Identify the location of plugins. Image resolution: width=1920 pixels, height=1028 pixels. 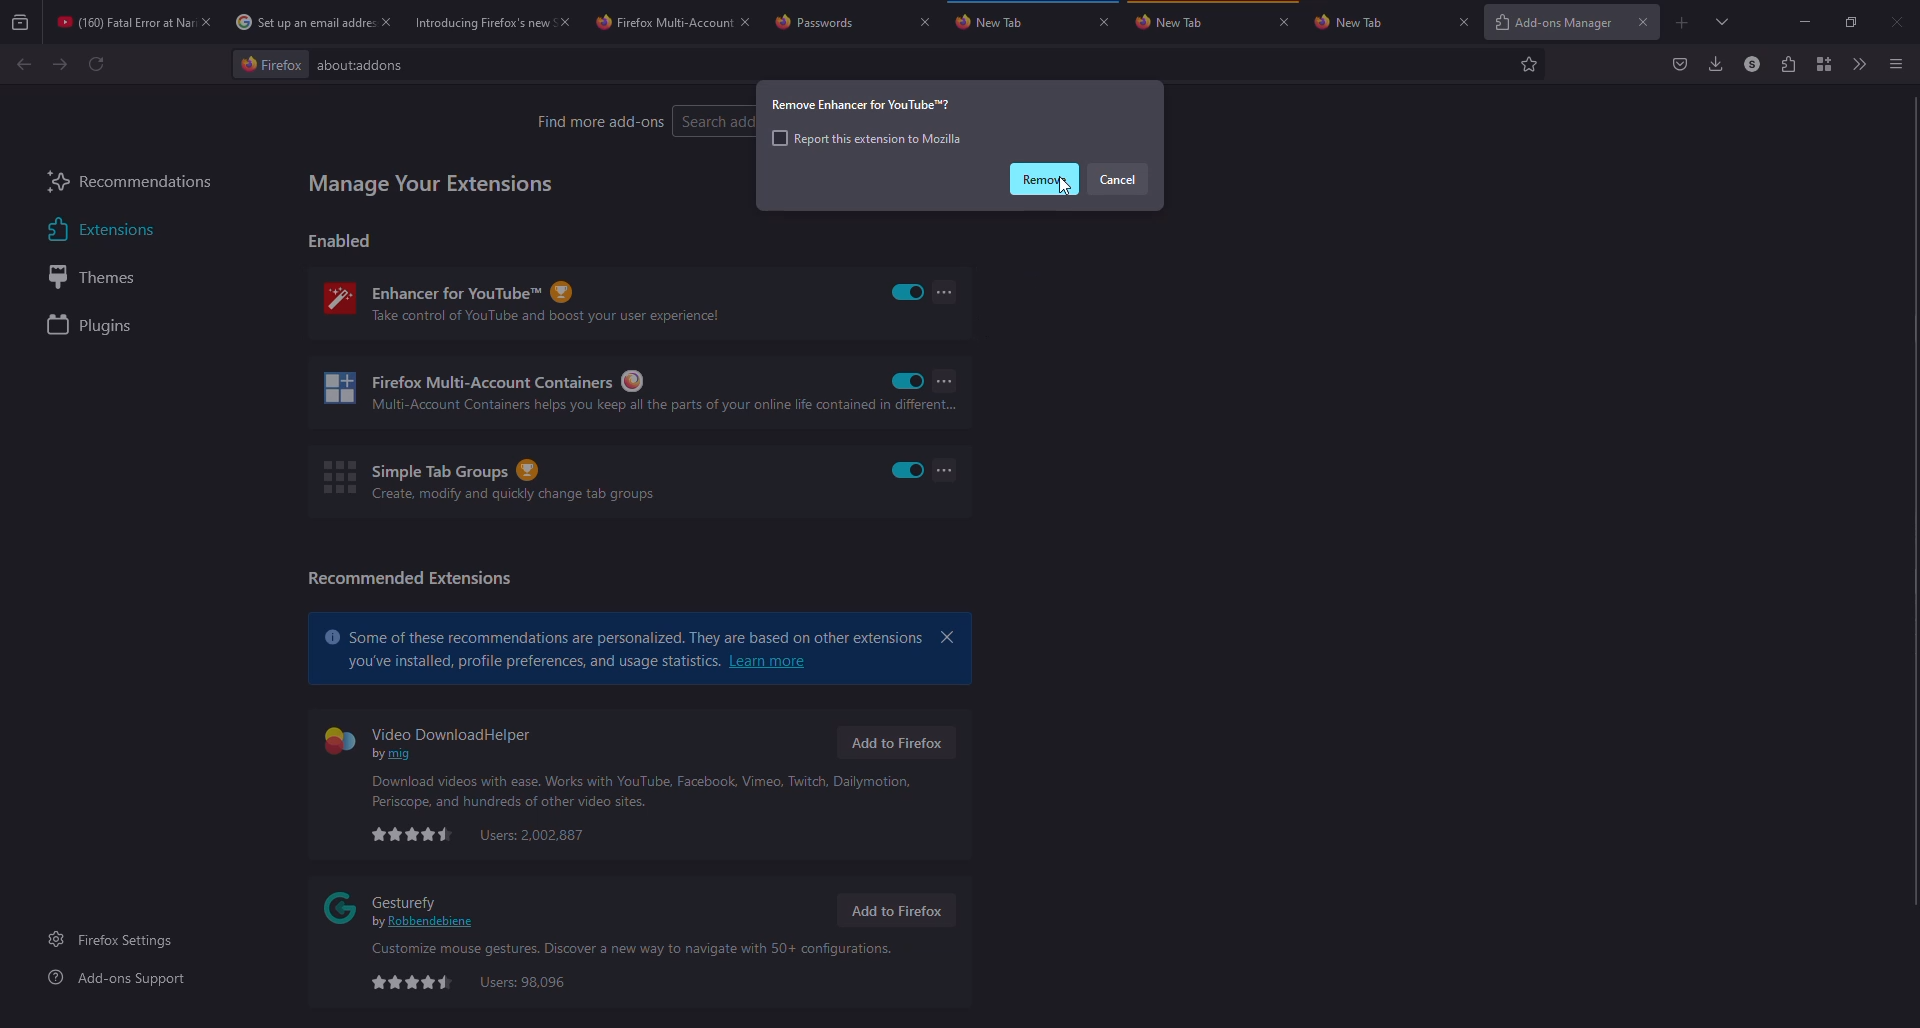
(94, 327).